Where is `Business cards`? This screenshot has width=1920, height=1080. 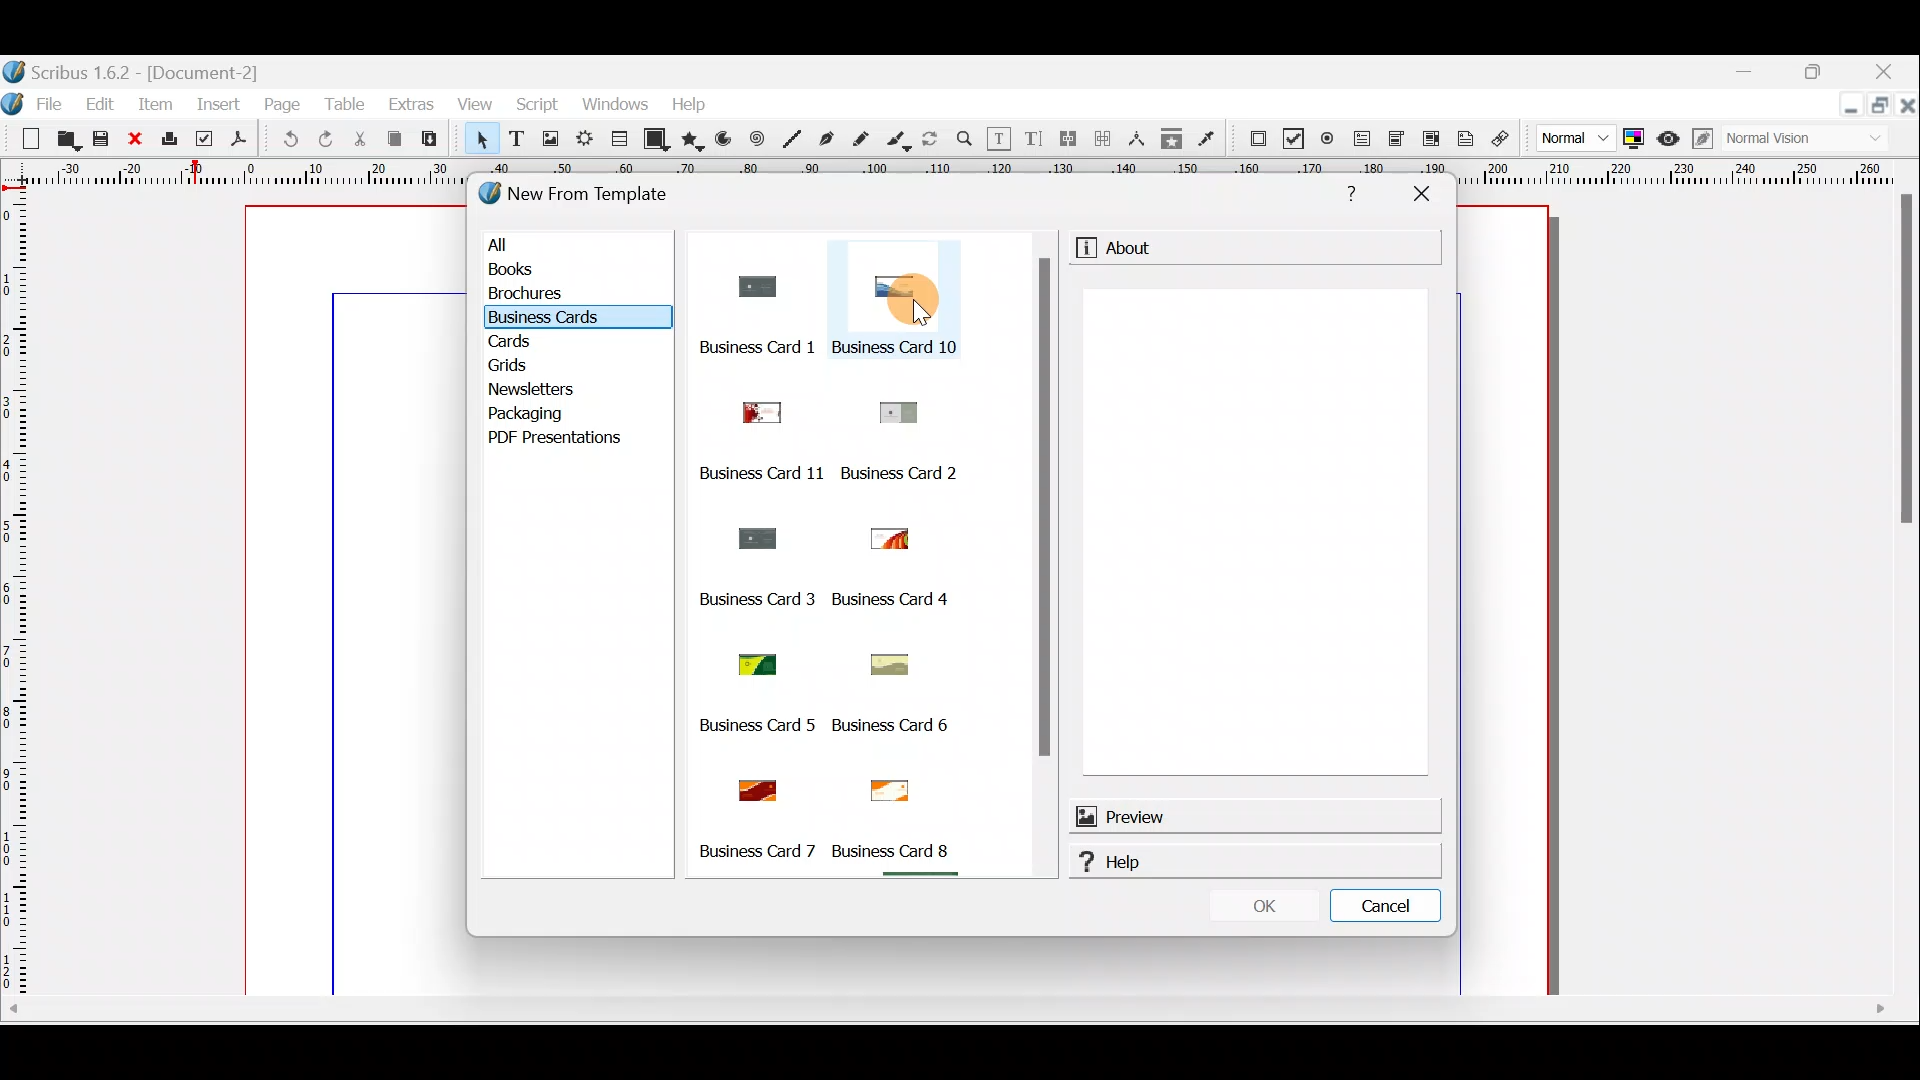
Business cards is located at coordinates (562, 320).